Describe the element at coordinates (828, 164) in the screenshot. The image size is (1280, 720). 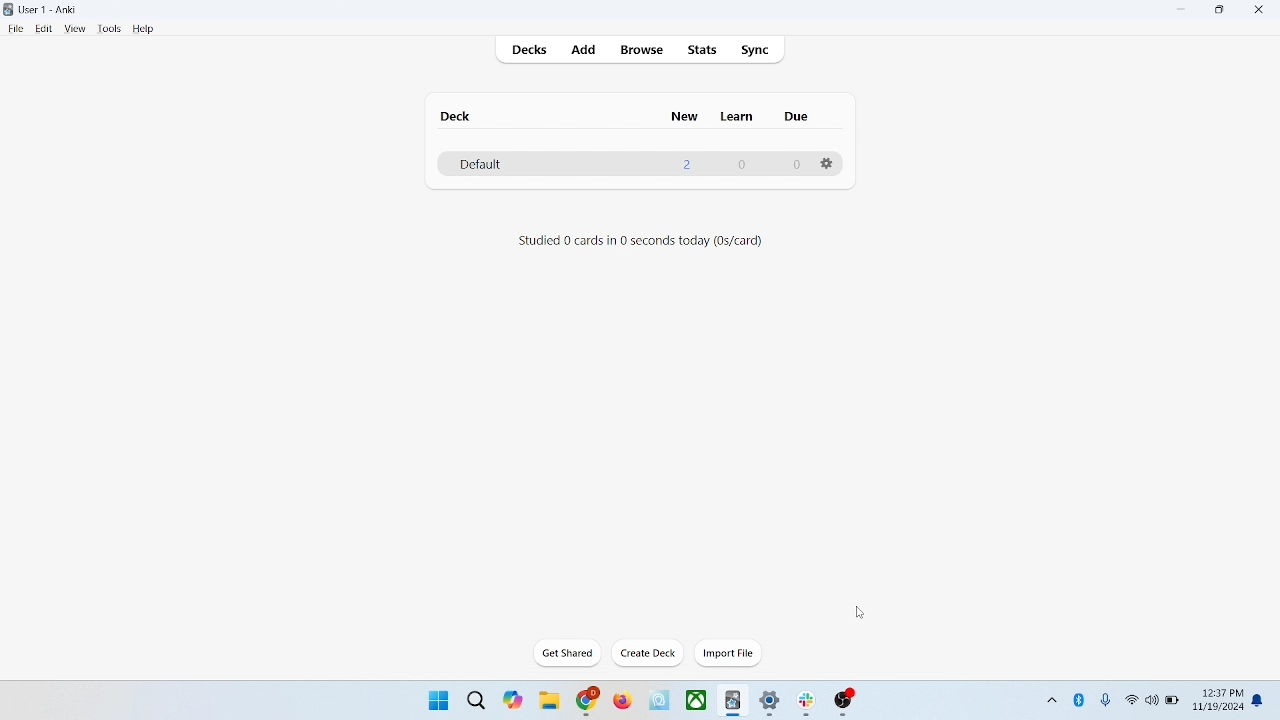
I see `options` at that location.